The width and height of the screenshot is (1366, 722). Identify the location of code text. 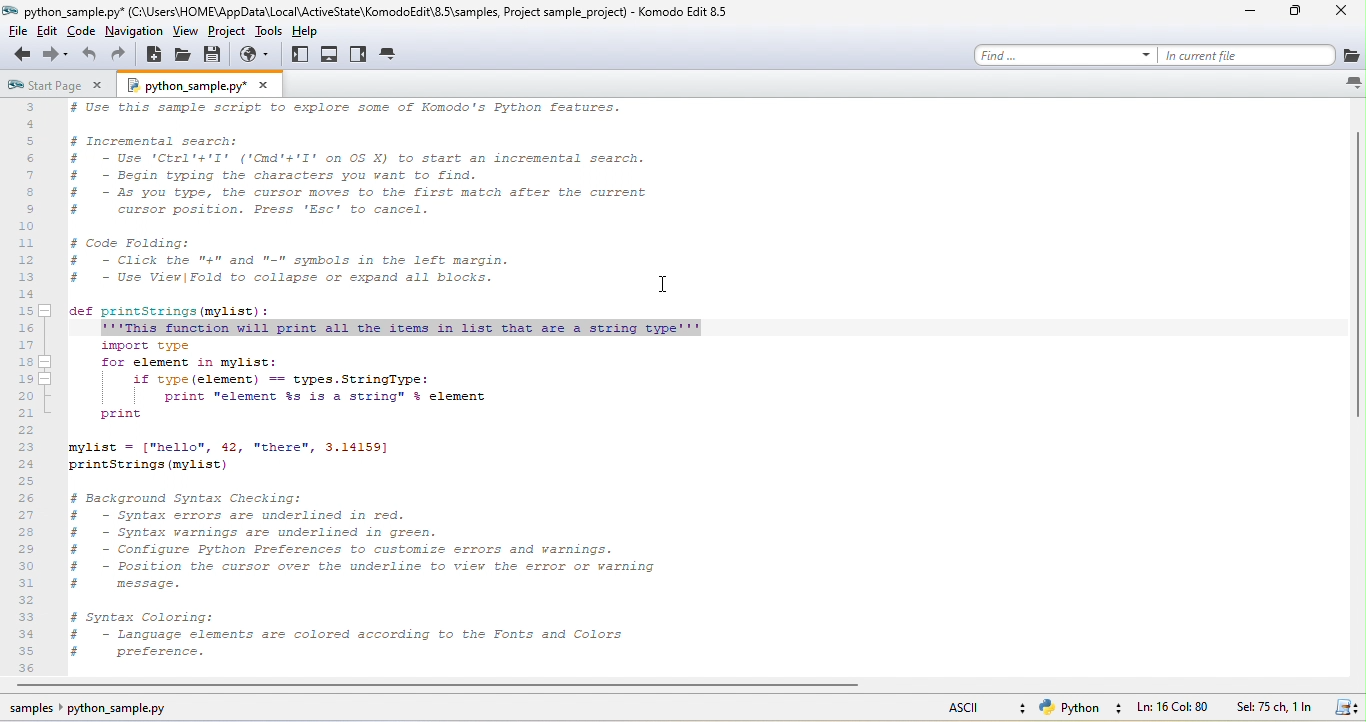
(358, 210).